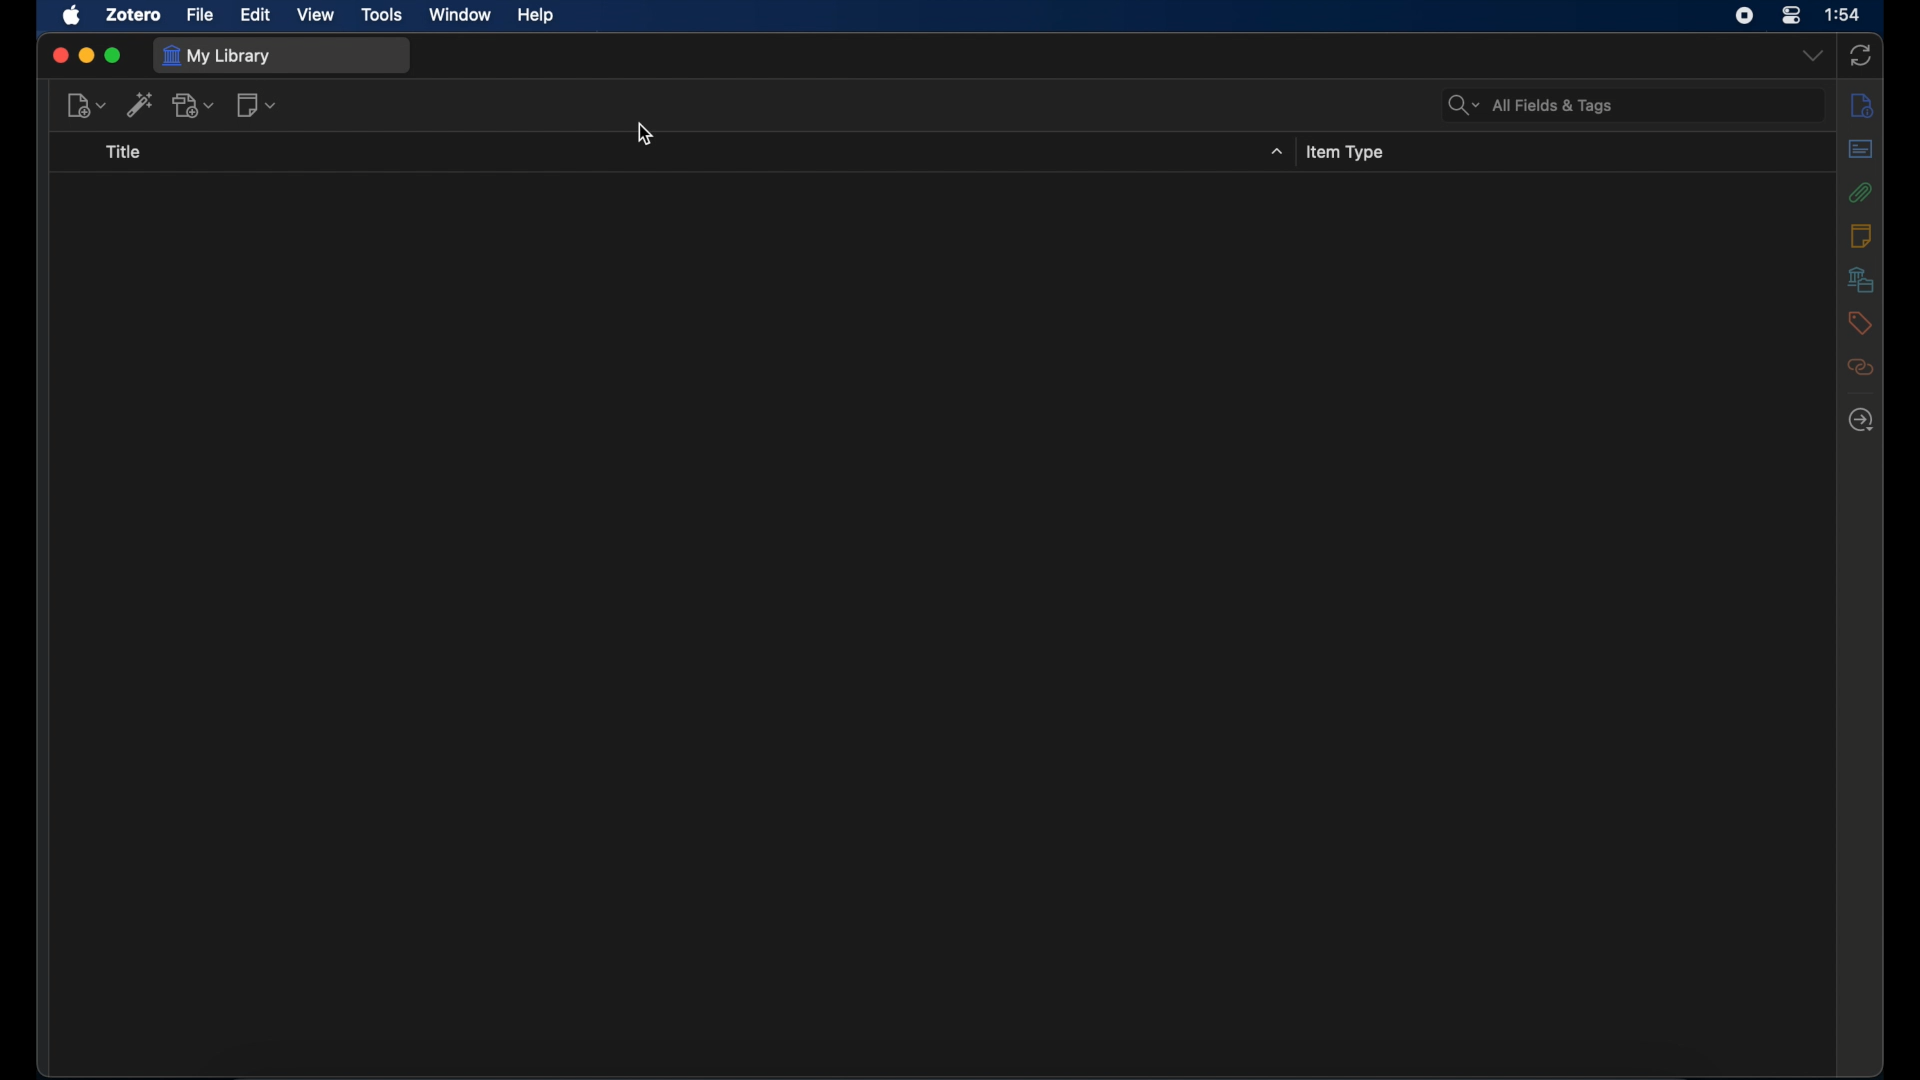  What do you see at coordinates (140, 106) in the screenshot?
I see `search` at bounding box center [140, 106].